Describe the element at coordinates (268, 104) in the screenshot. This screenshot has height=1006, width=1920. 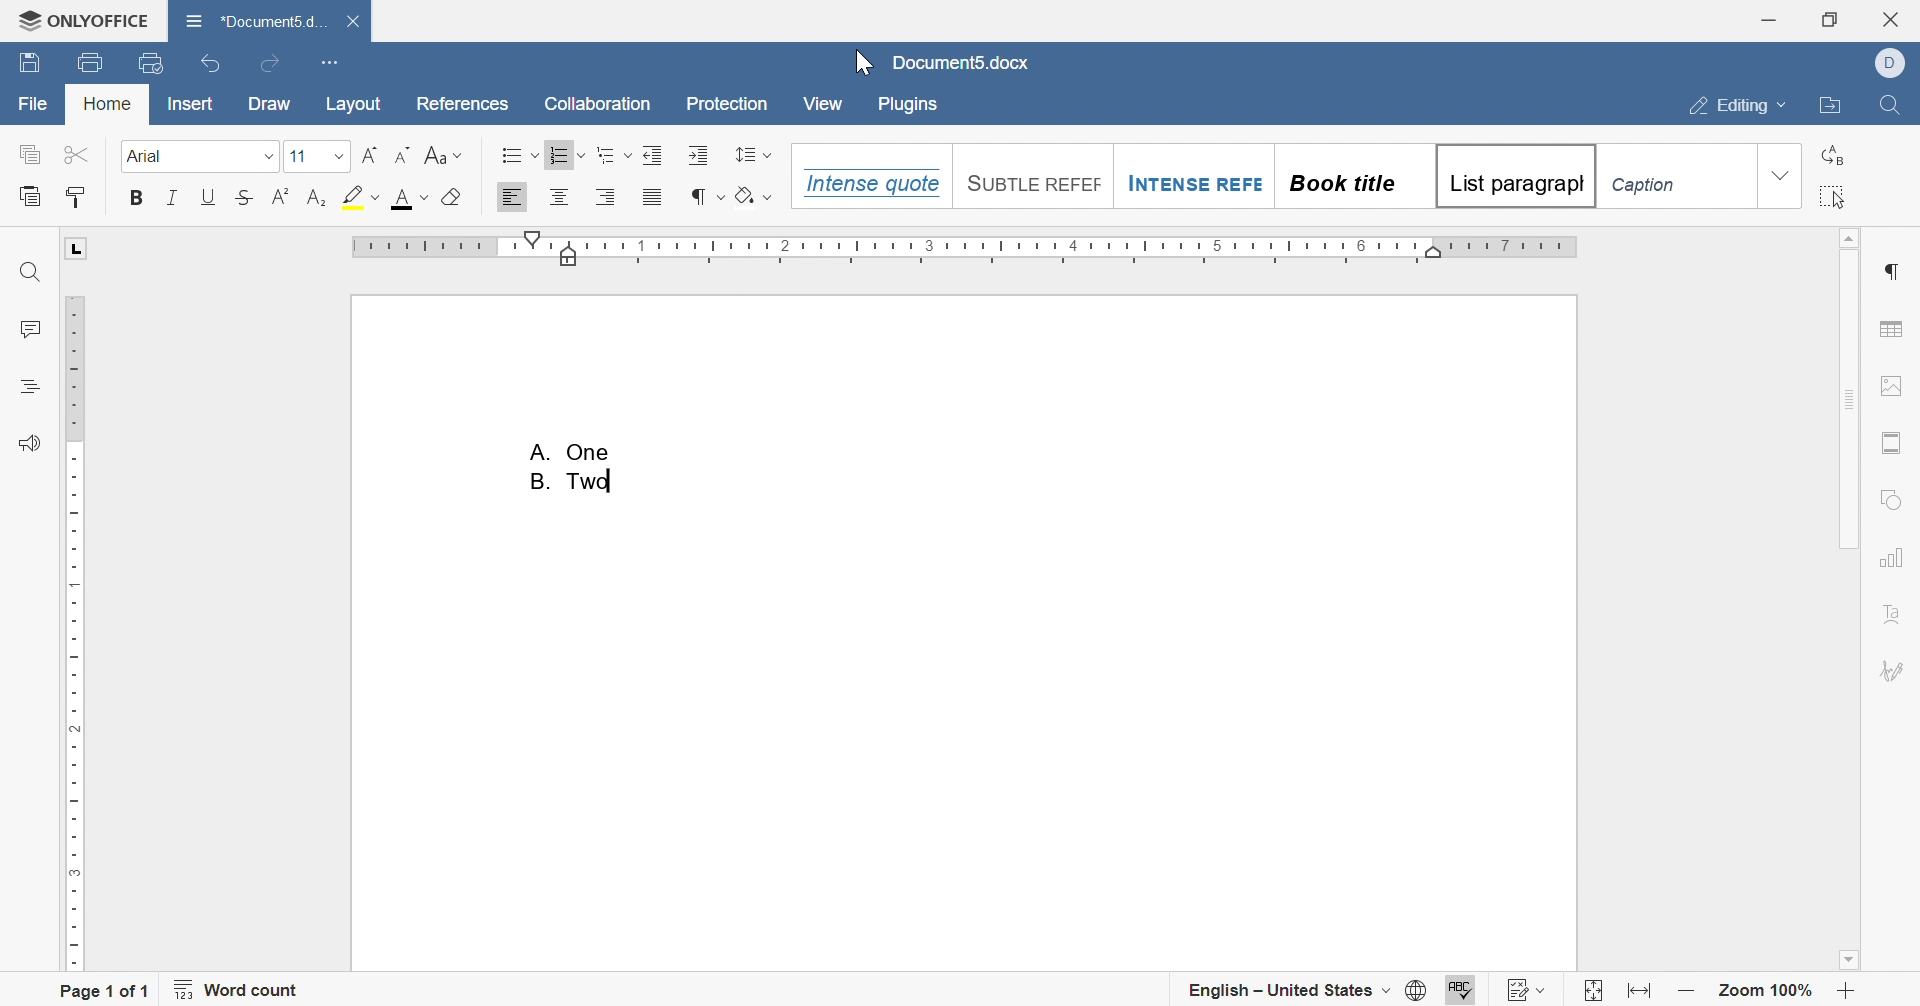
I see `draw` at that location.